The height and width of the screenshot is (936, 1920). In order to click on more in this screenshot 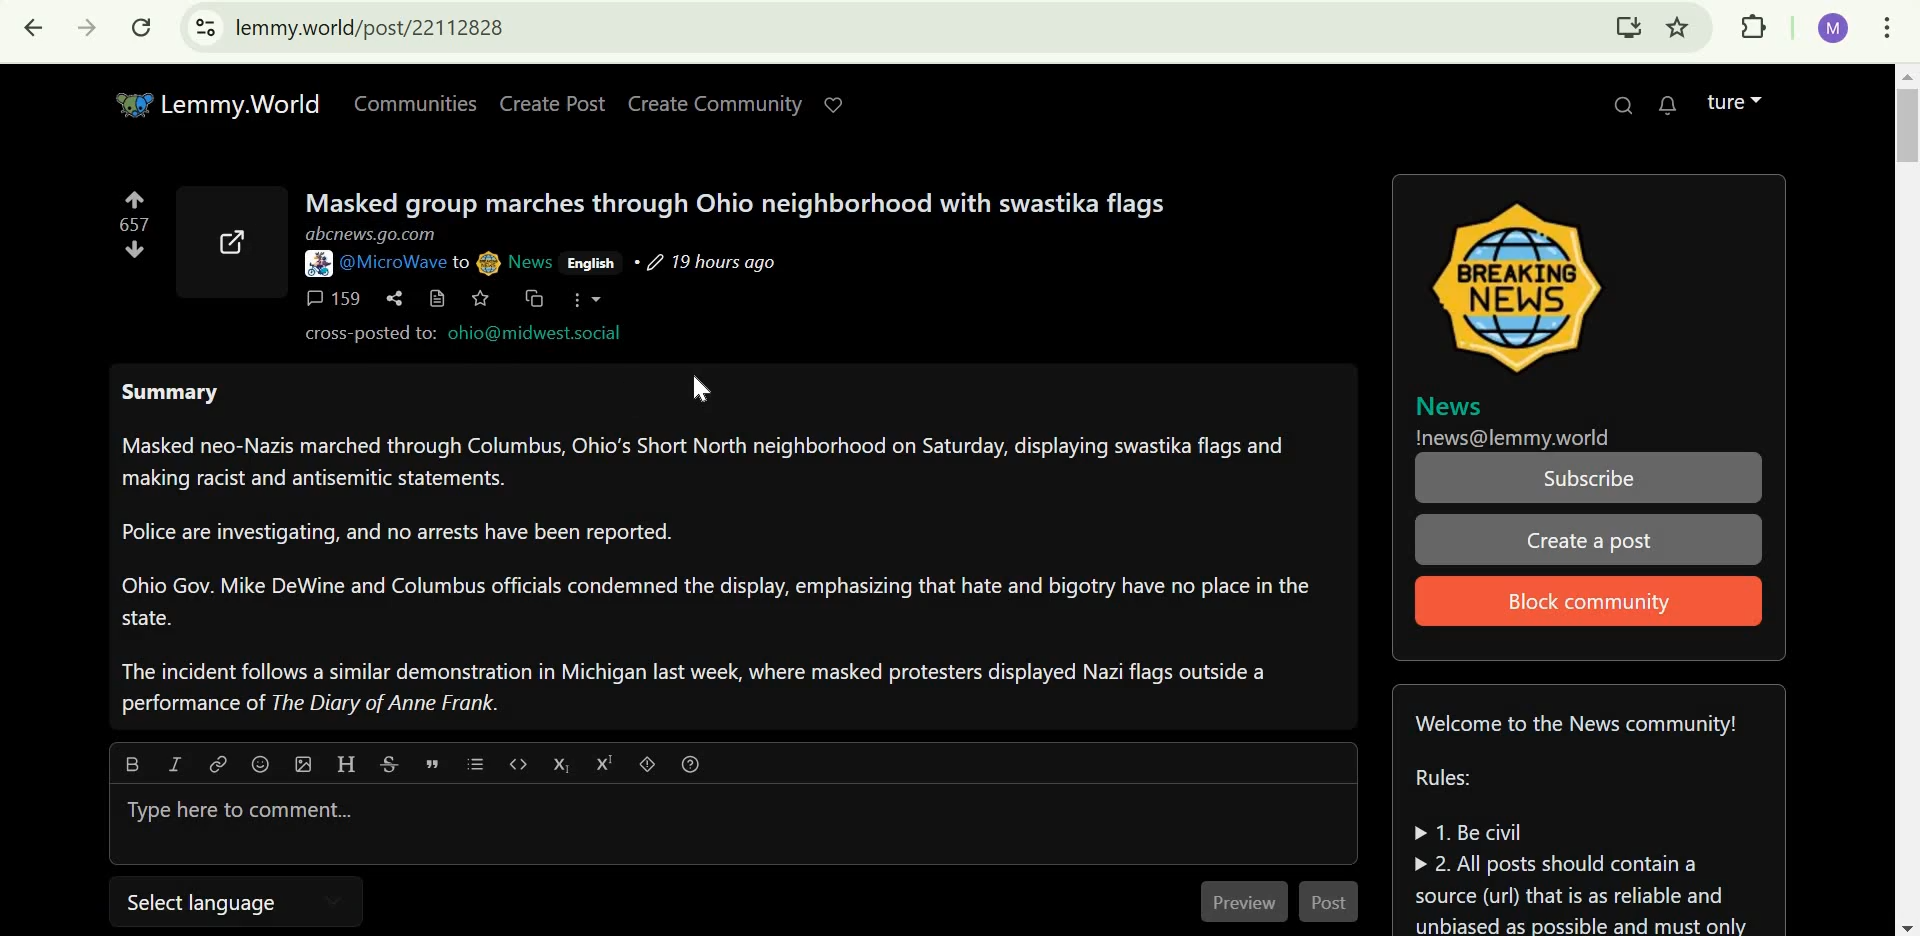, I will do `click(587, 299)`.